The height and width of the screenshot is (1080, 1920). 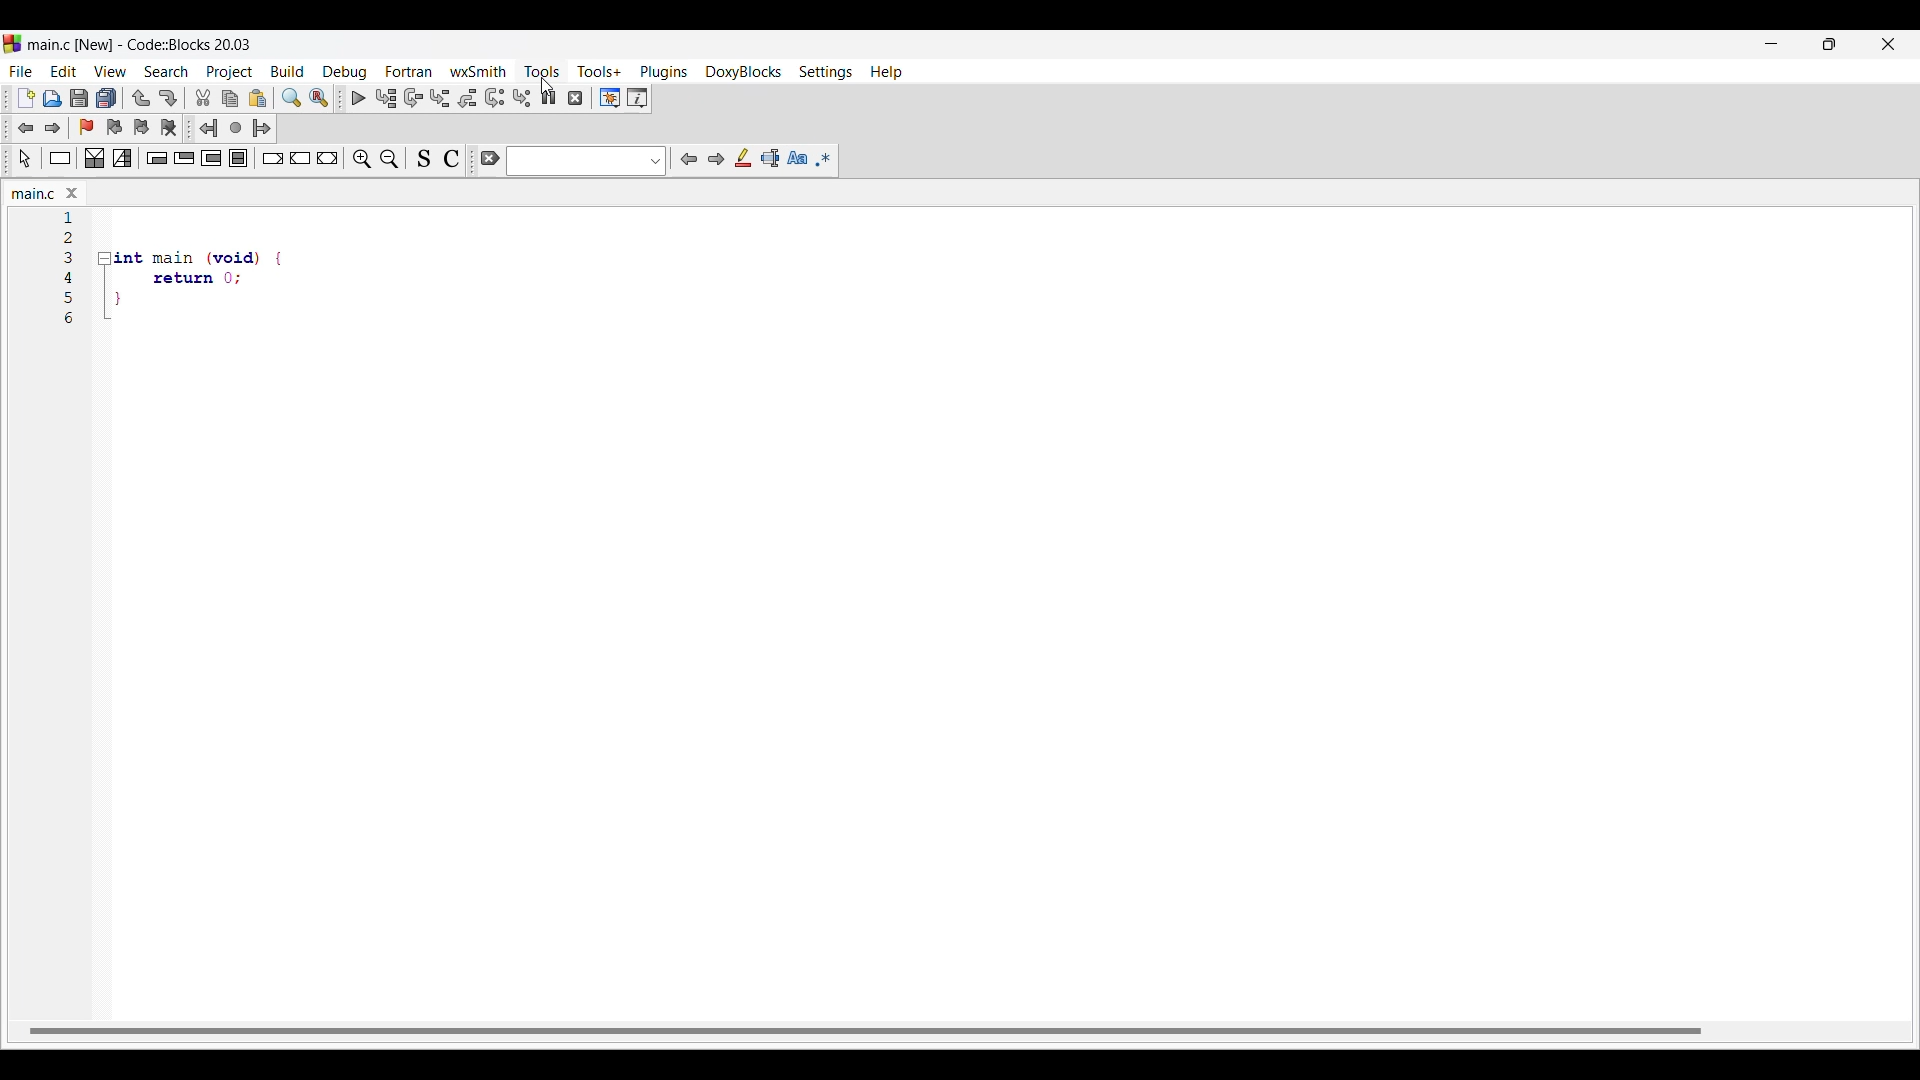 I want to click on Open, so click(x=52, y=99).